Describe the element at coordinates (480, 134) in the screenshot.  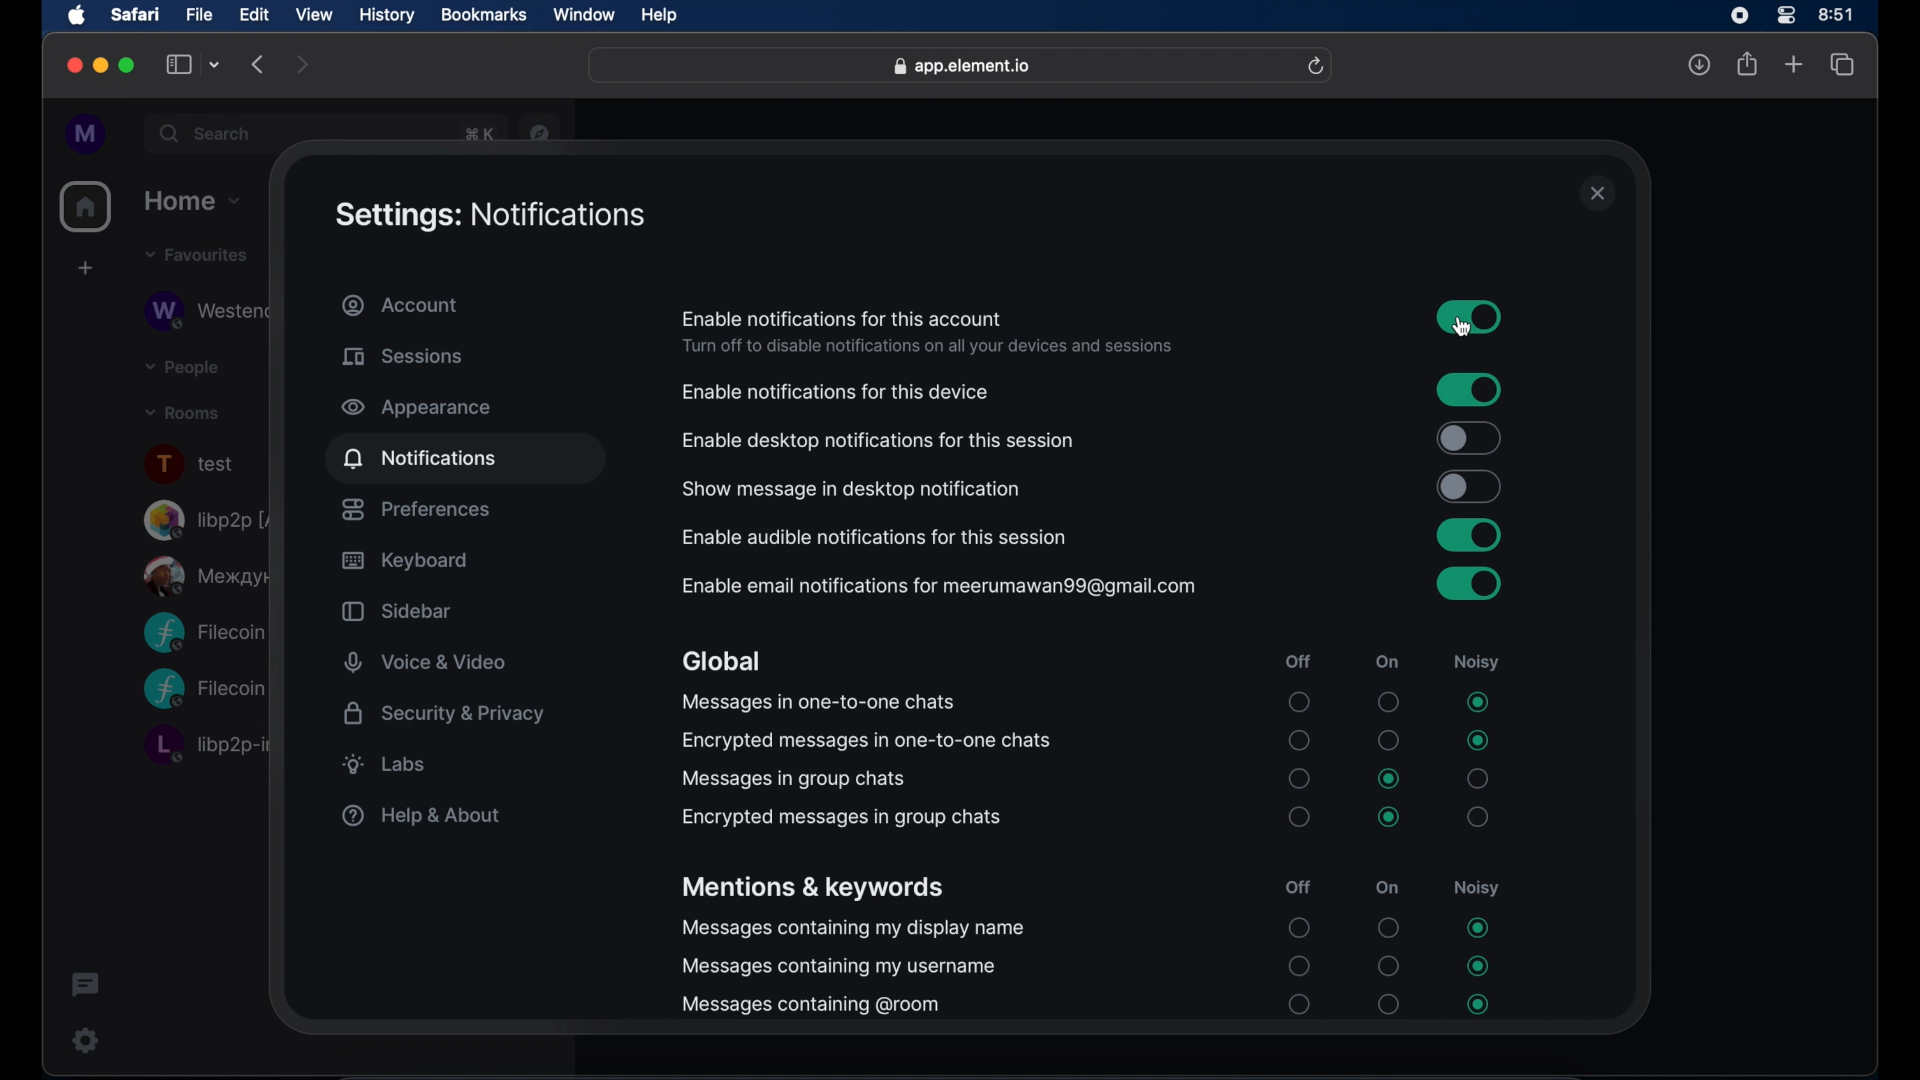
I see `obscure text` at that location.